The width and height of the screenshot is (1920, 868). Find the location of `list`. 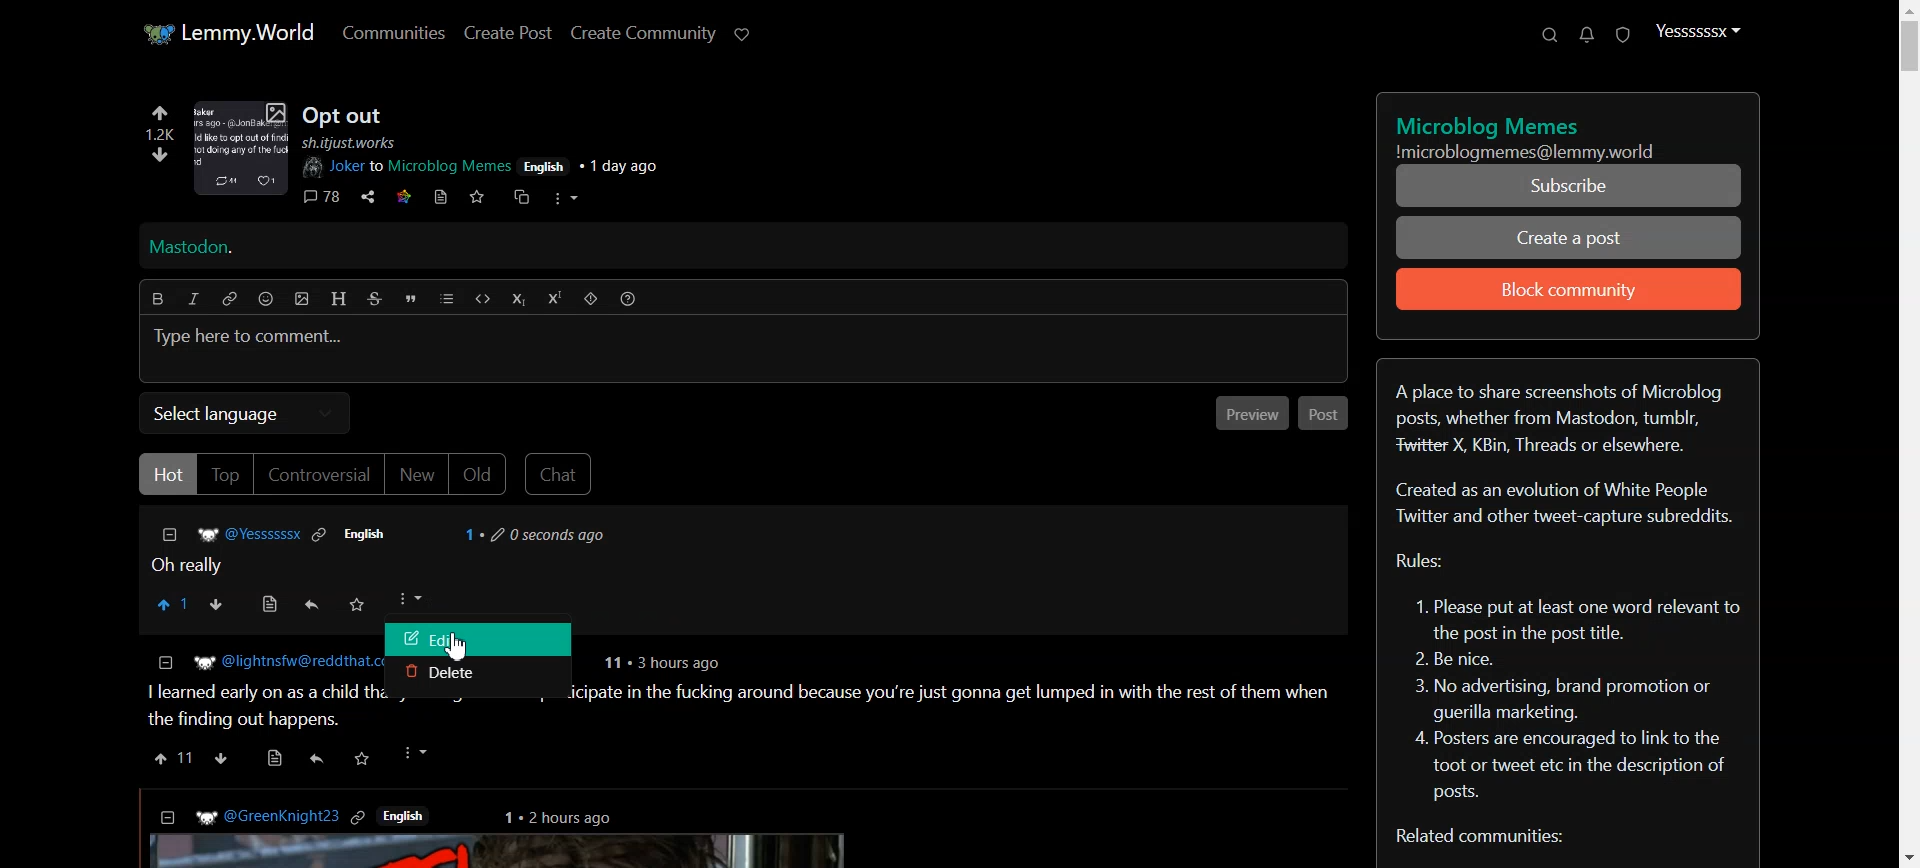

list is located at coordinates (447, 298).